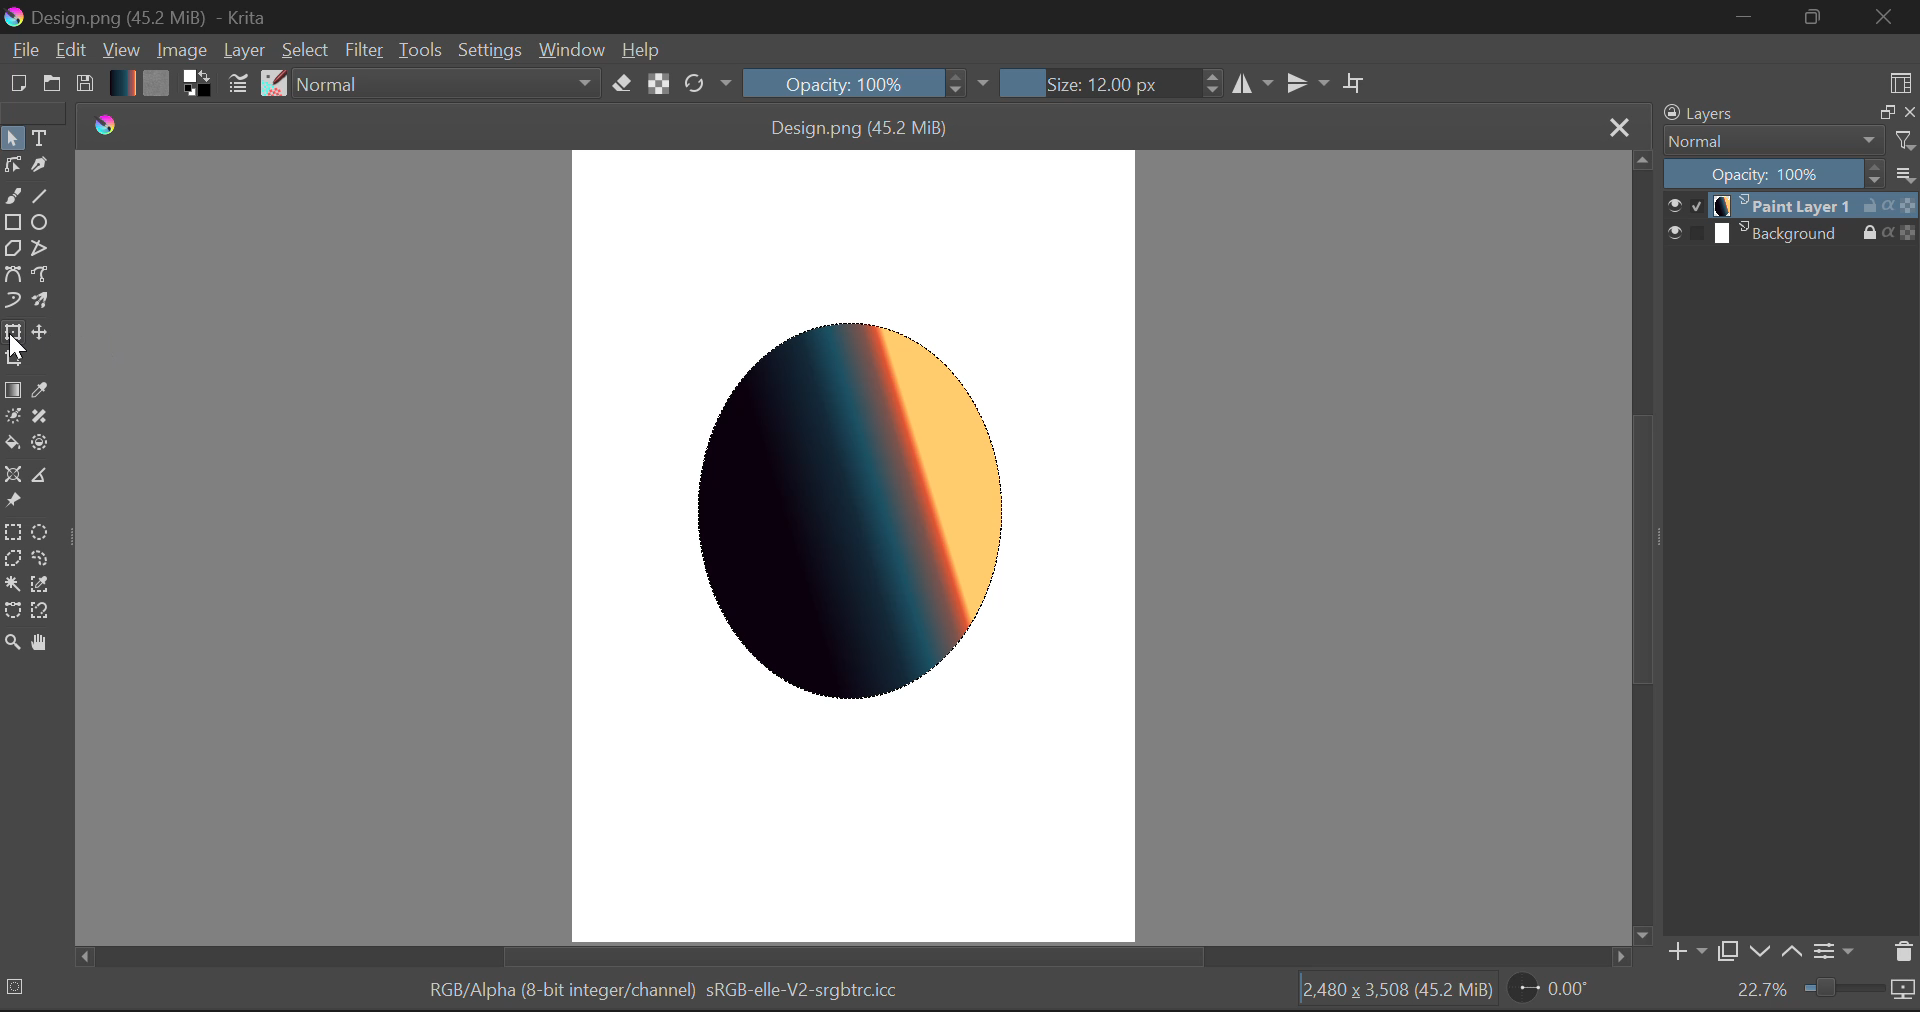 Image resolution: width=1920 pixels, height=1012 pixels. What do you see at coordinates (1685, 952) in the screenshot?
I see `Add Layer` at bounding box center [1685, 952].